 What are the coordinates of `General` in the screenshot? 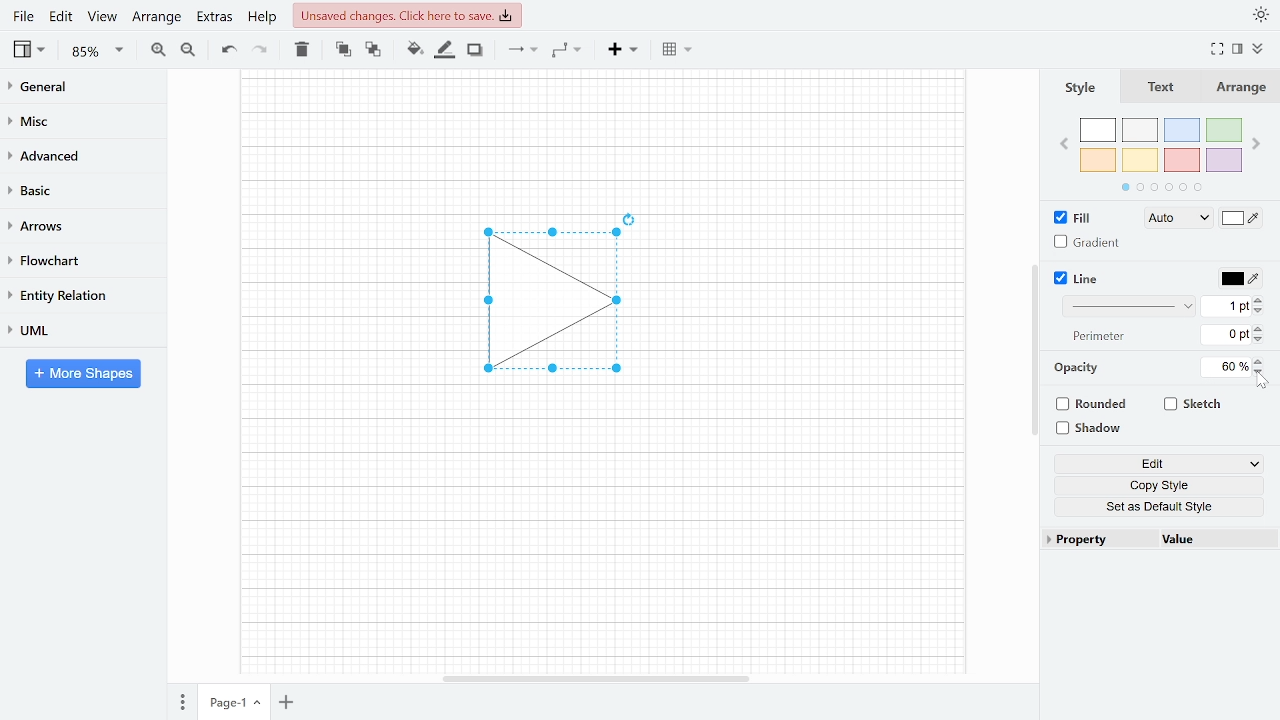 It's located at (76, 89).